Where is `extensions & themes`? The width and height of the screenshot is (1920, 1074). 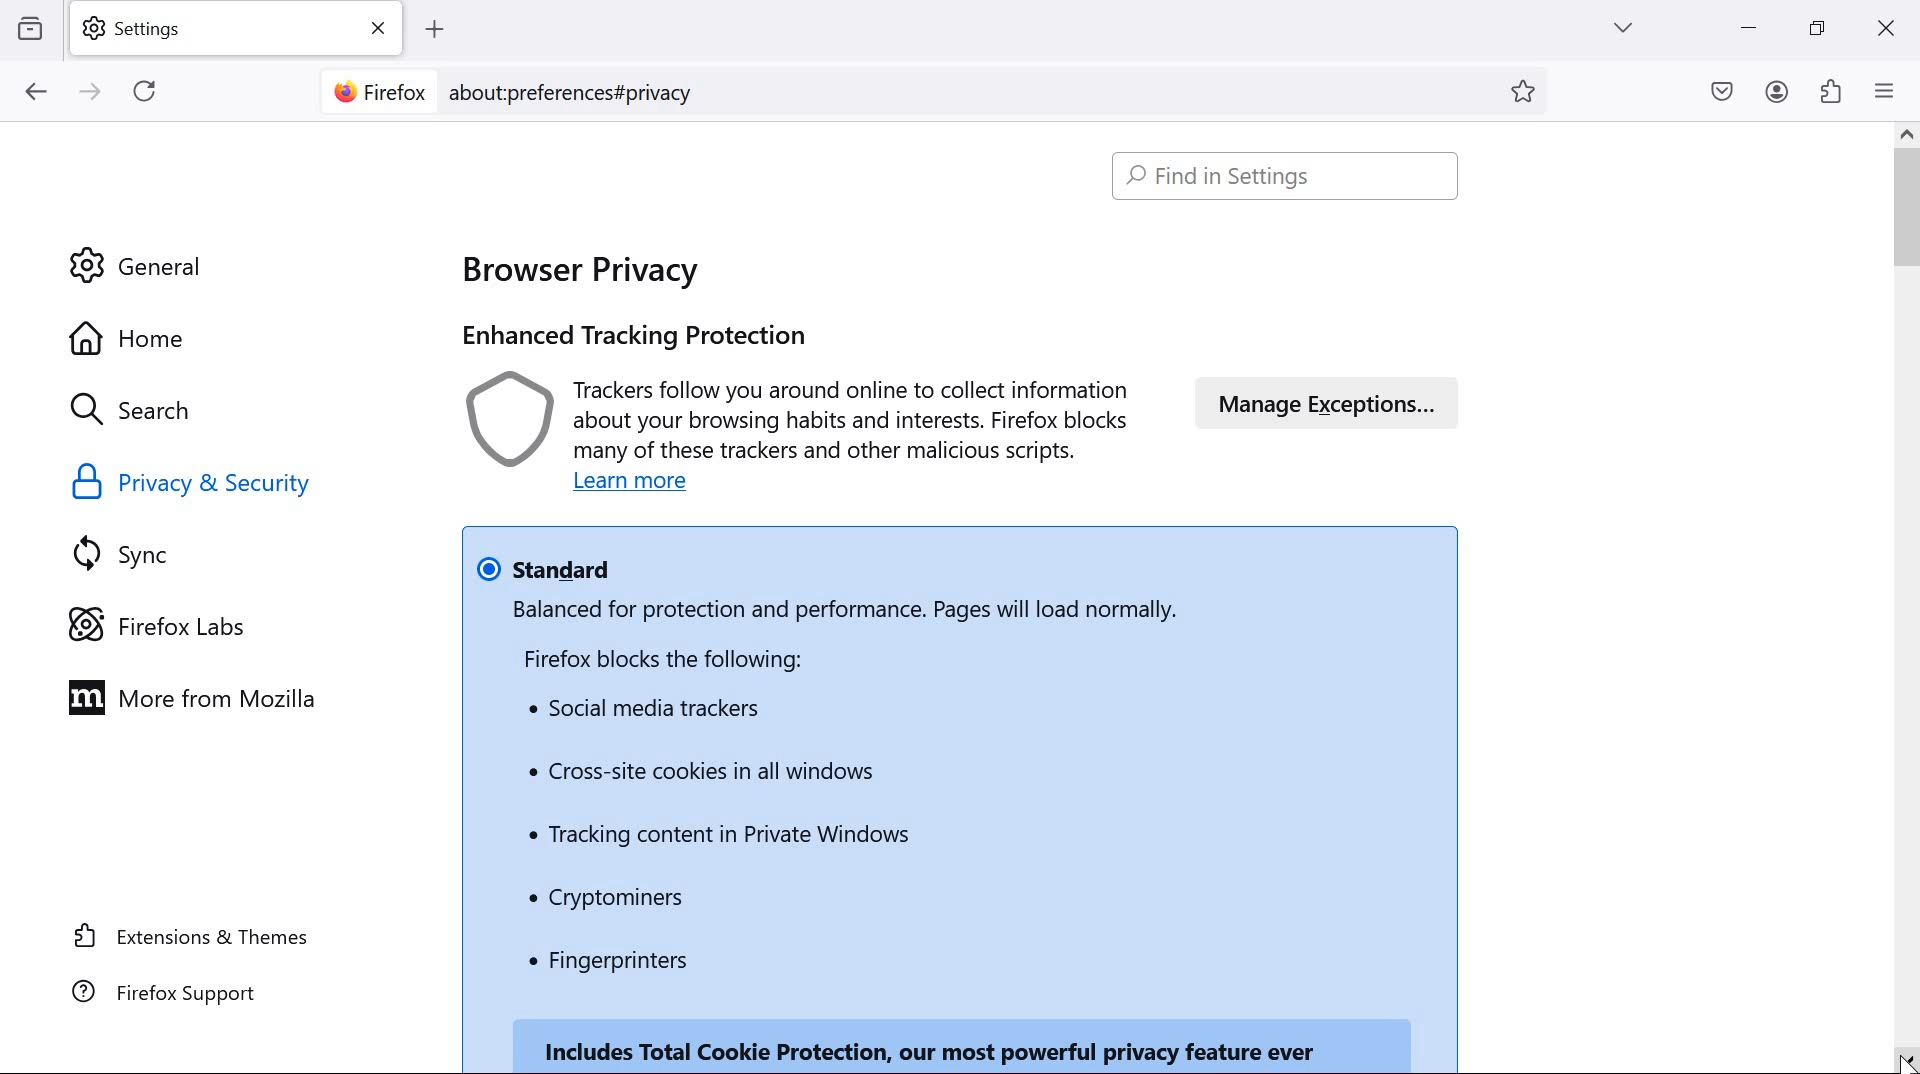
extensions & themes is located at coordinates (193, 935).